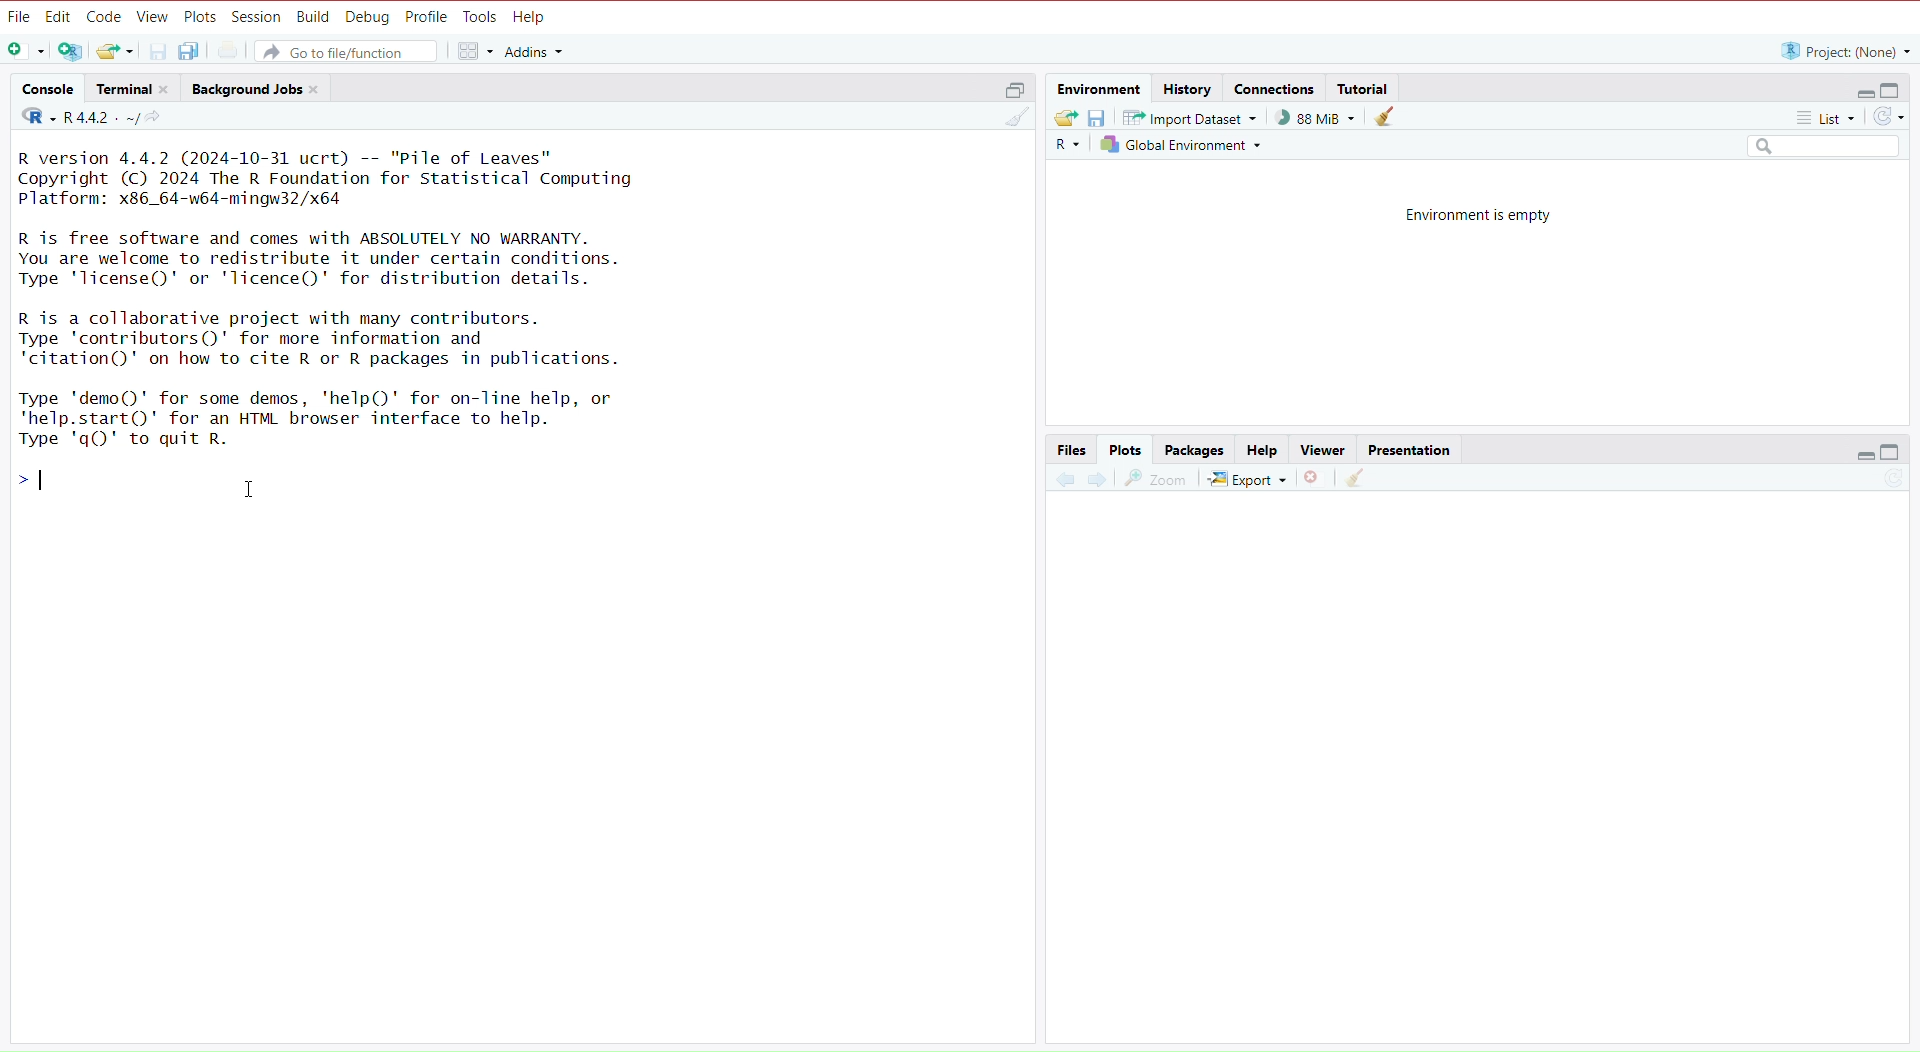  Describe the element at coordinates (257, 17) in the screenshot. I see `Session` at that location.